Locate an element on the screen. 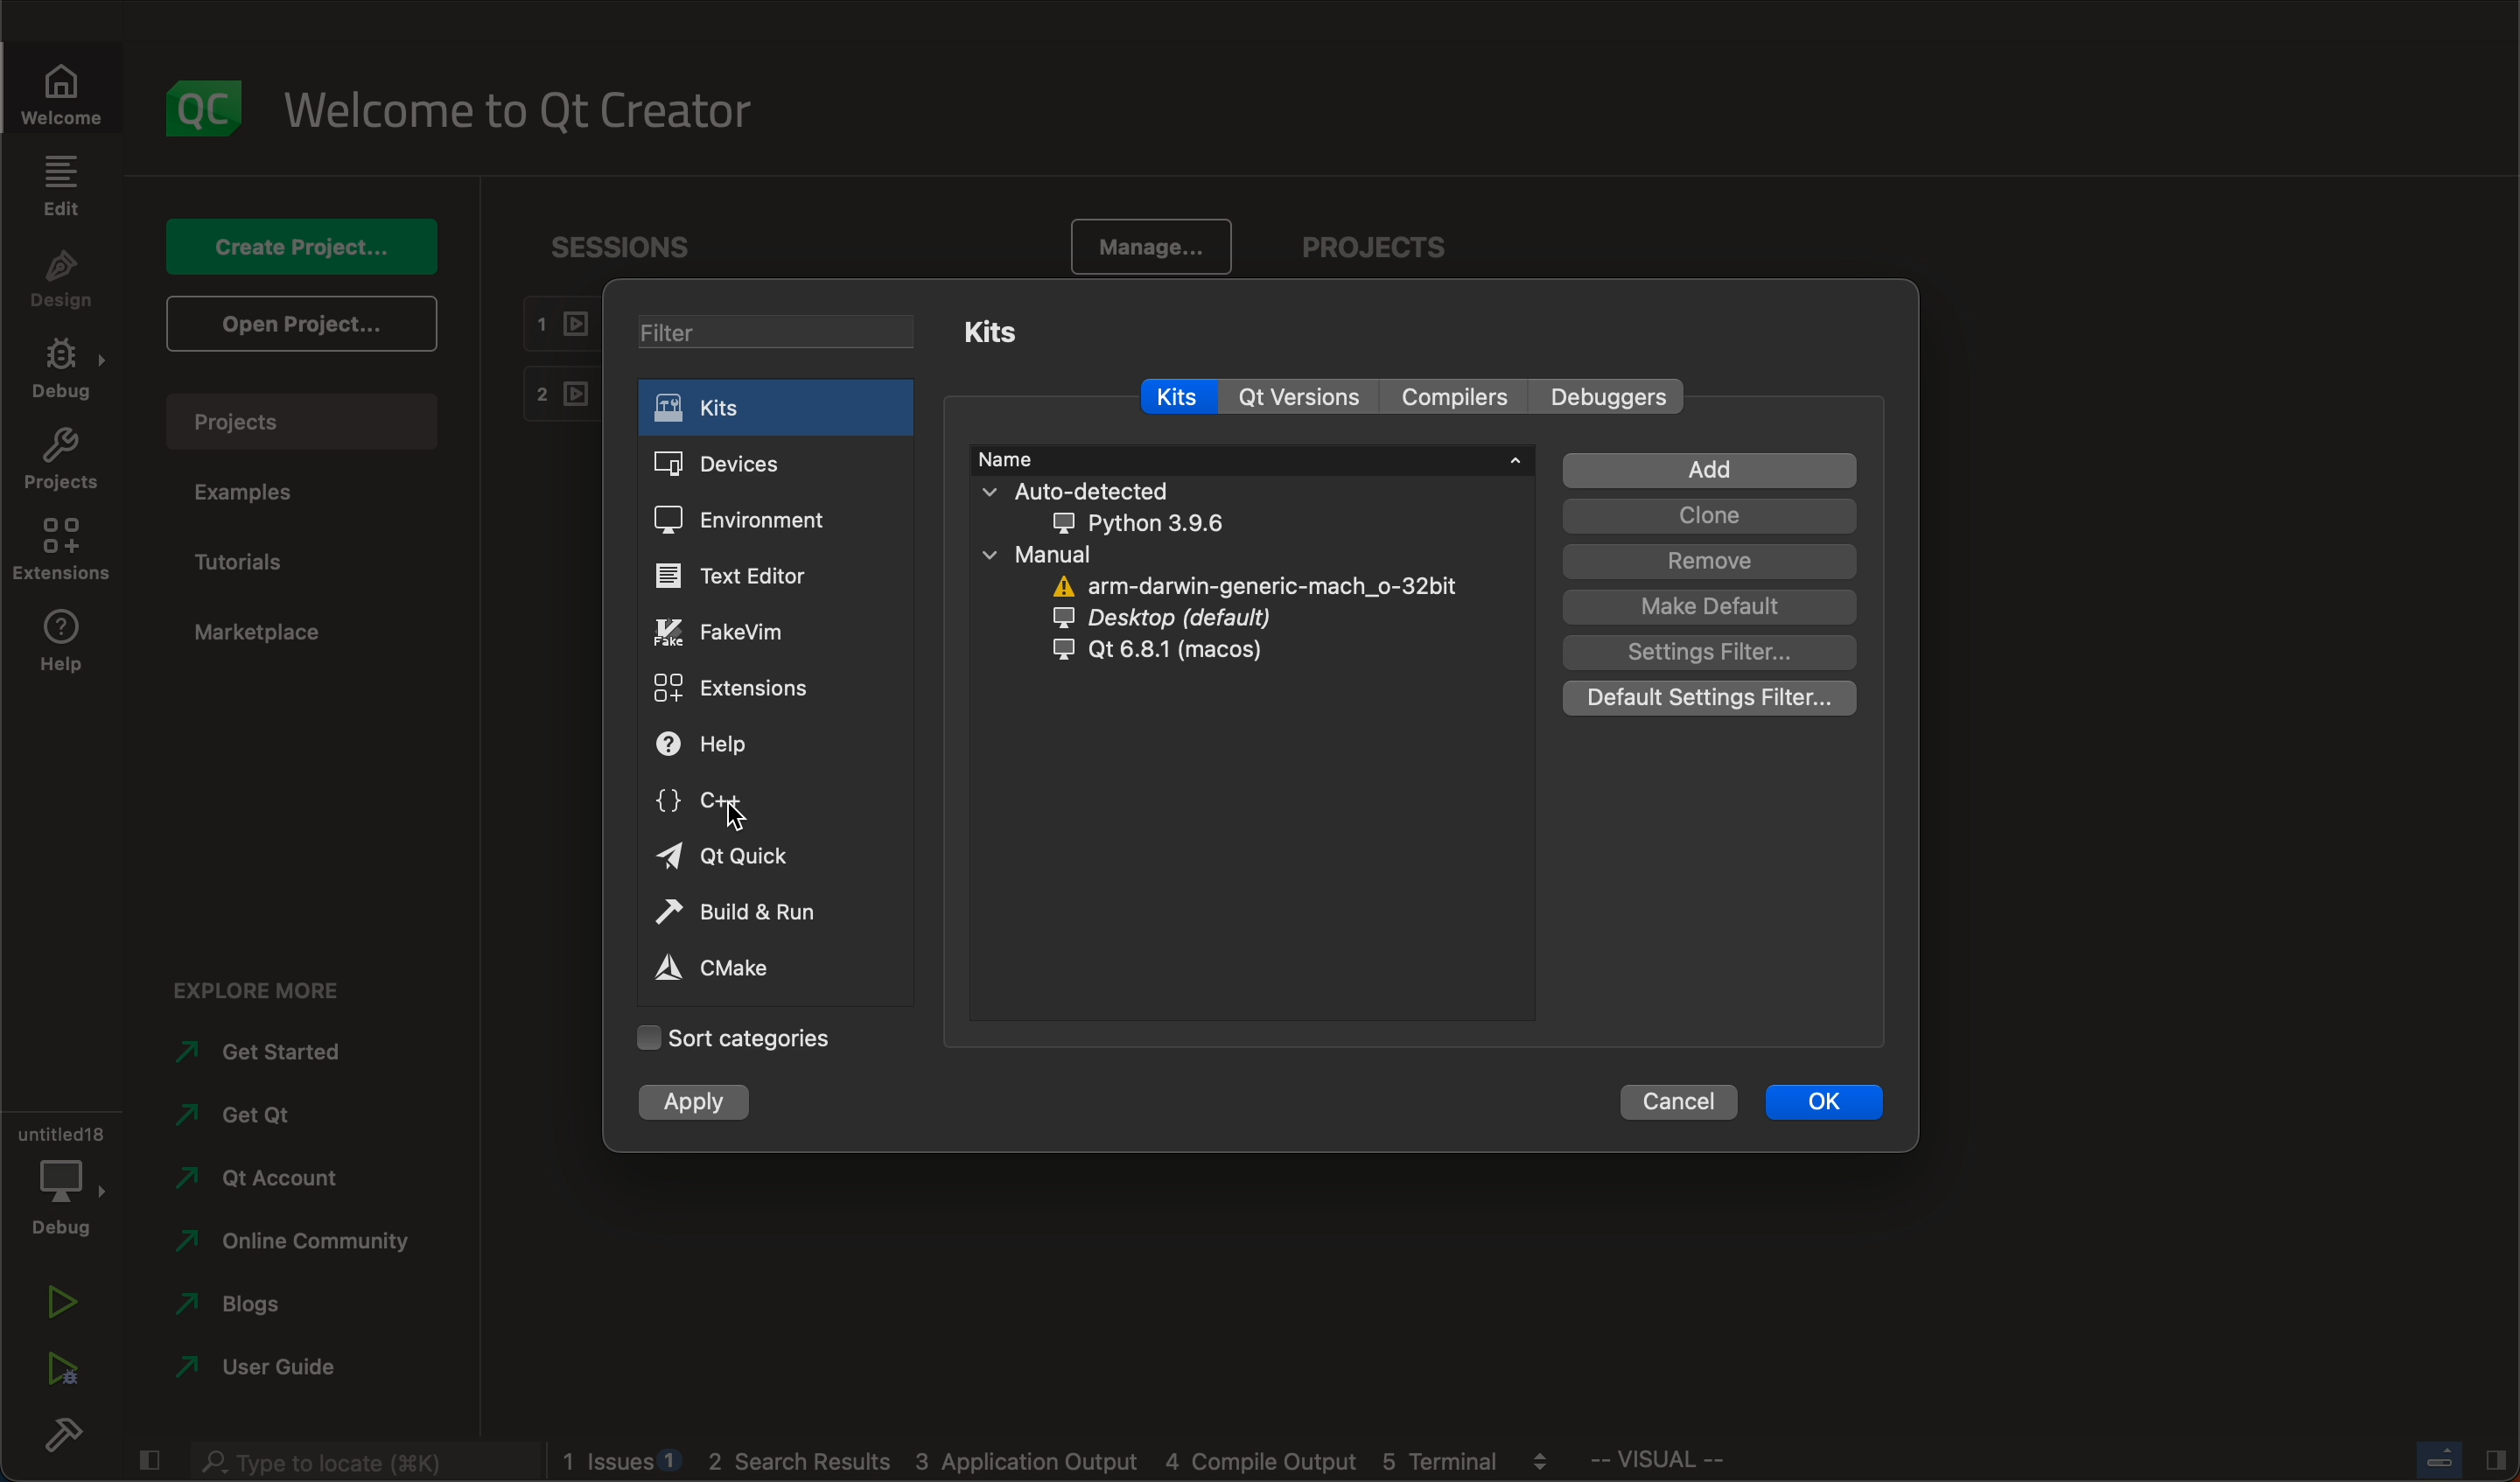 Image resolution: width=2520 pixels, height=1482 pixels. ok is located at coordinates (1826, 1100).